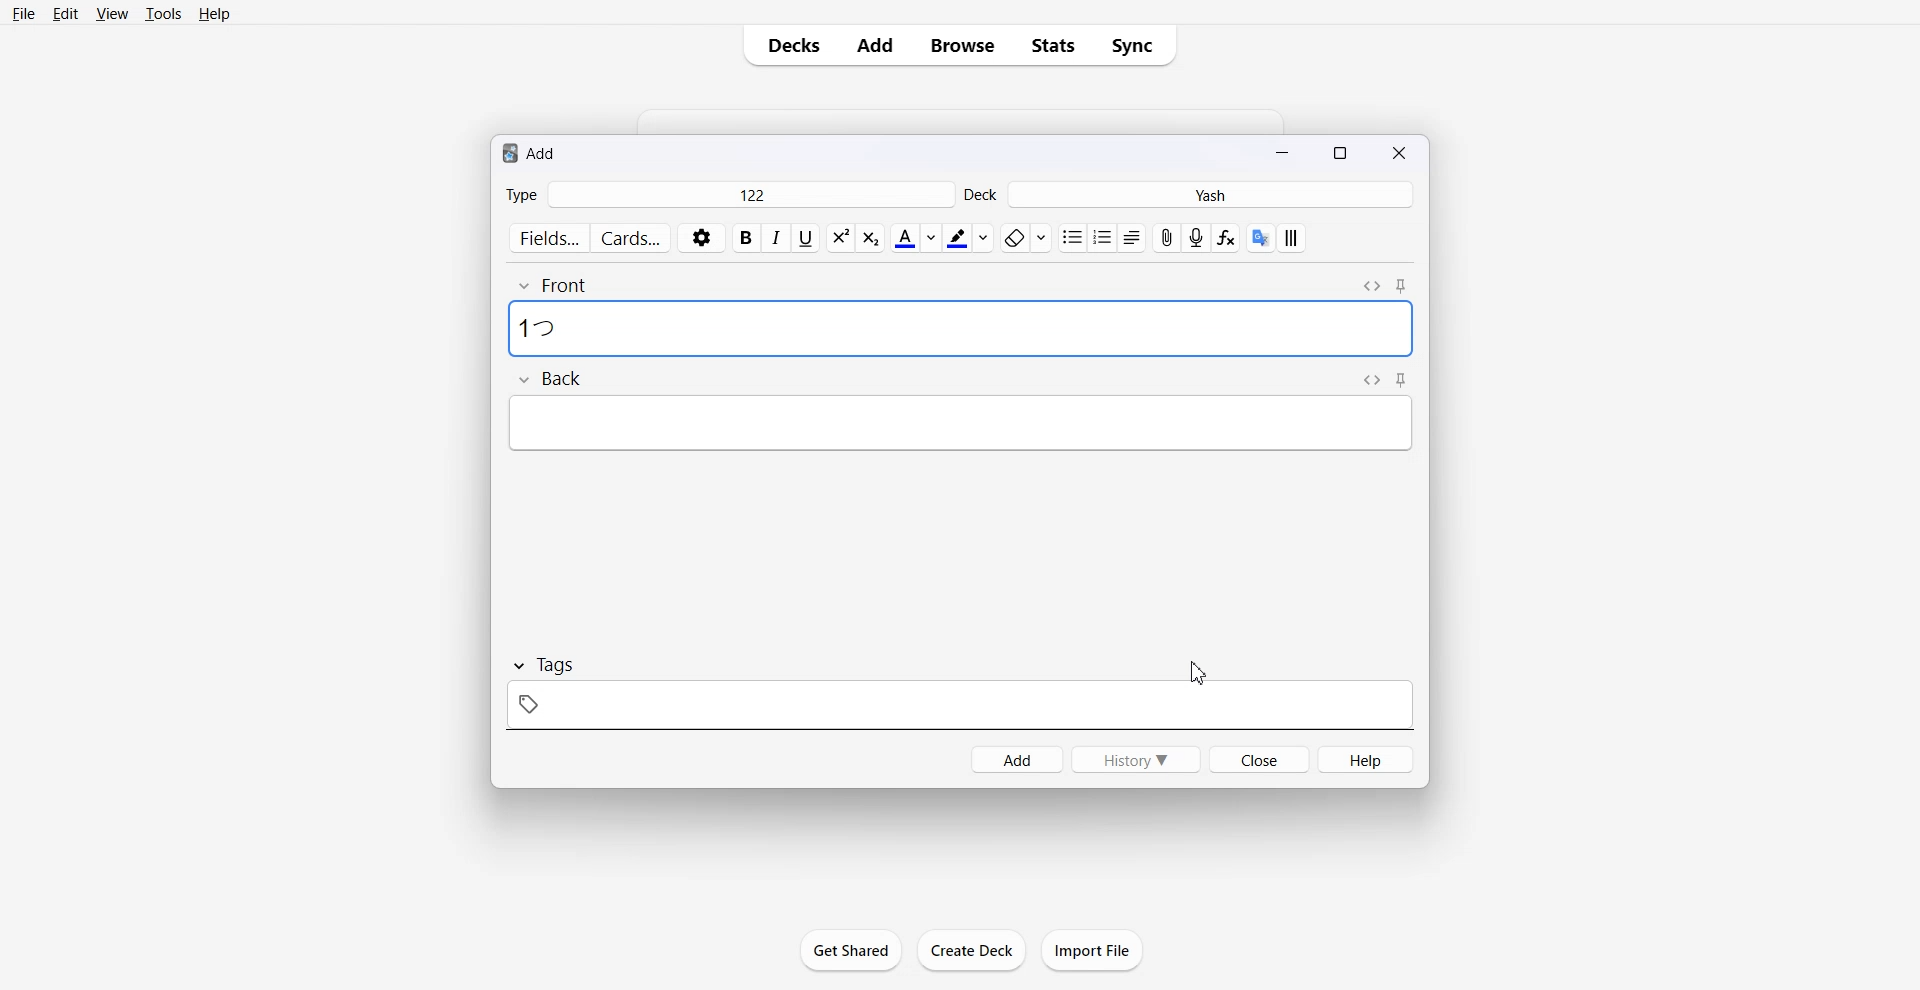  Describe the element at coordinates (163, 13) in the screenshot. I see `Tools` at that location.